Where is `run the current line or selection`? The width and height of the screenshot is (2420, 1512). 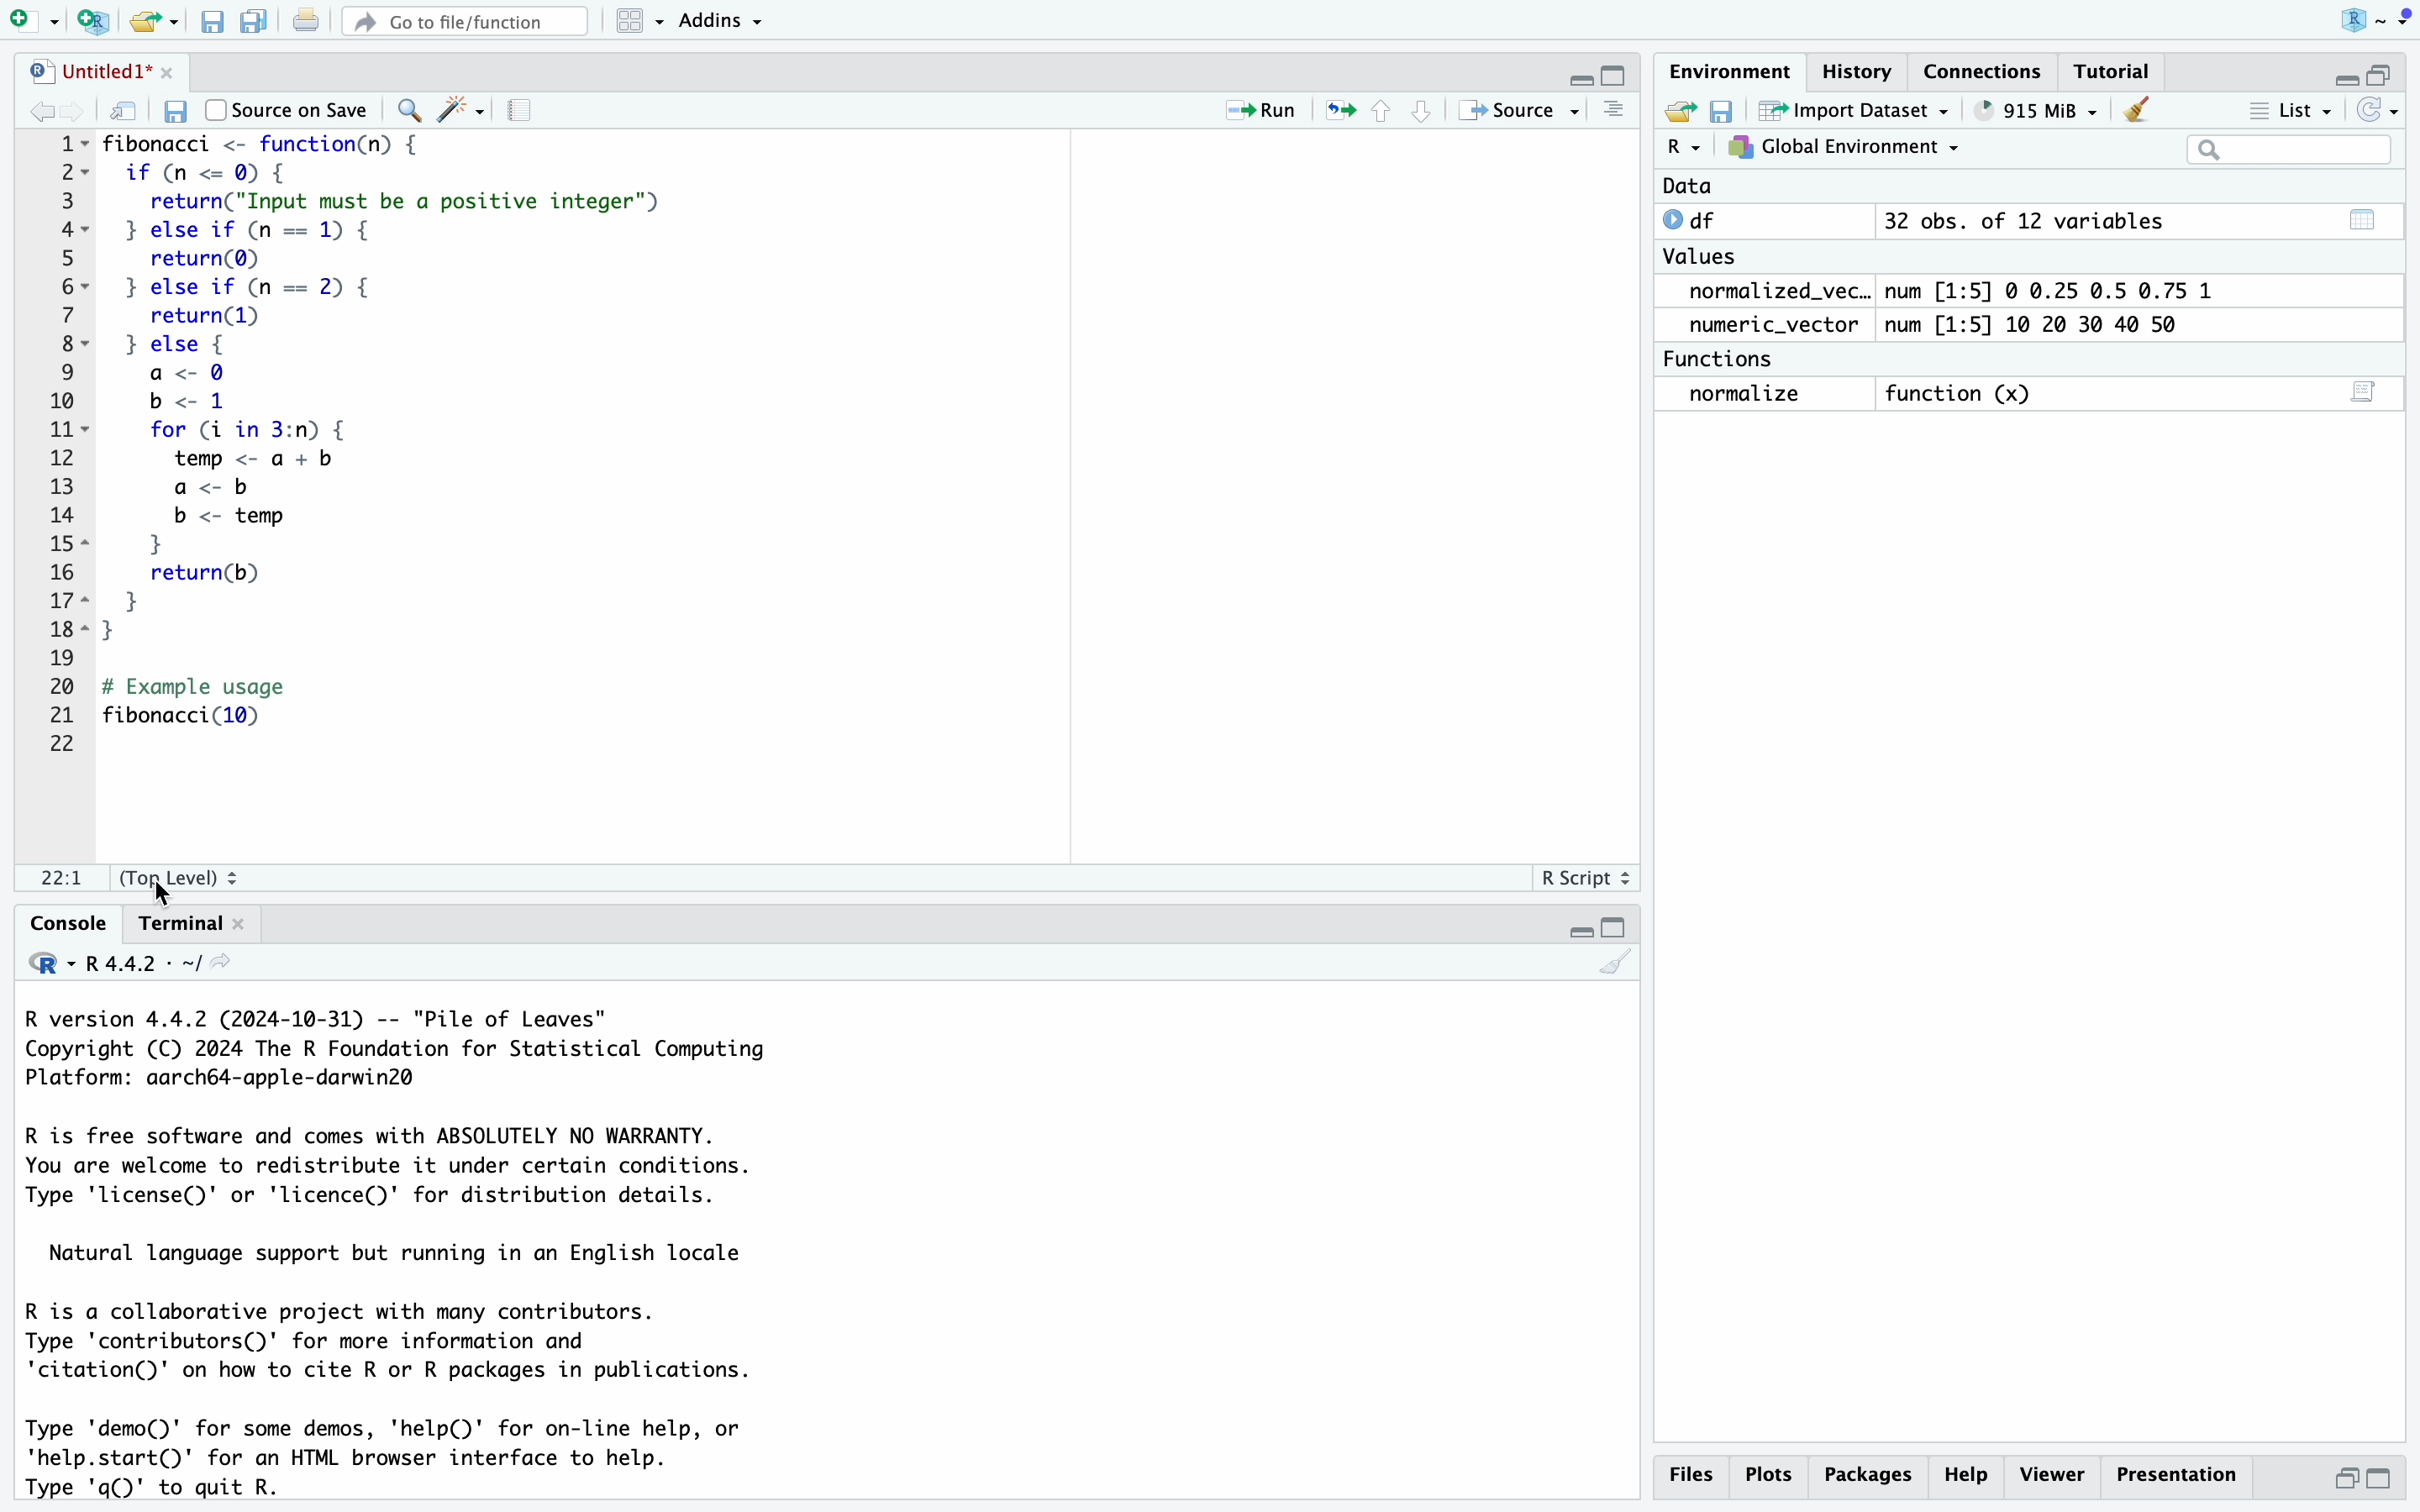
run the current line or selection is located at coordinates (1267, 108).